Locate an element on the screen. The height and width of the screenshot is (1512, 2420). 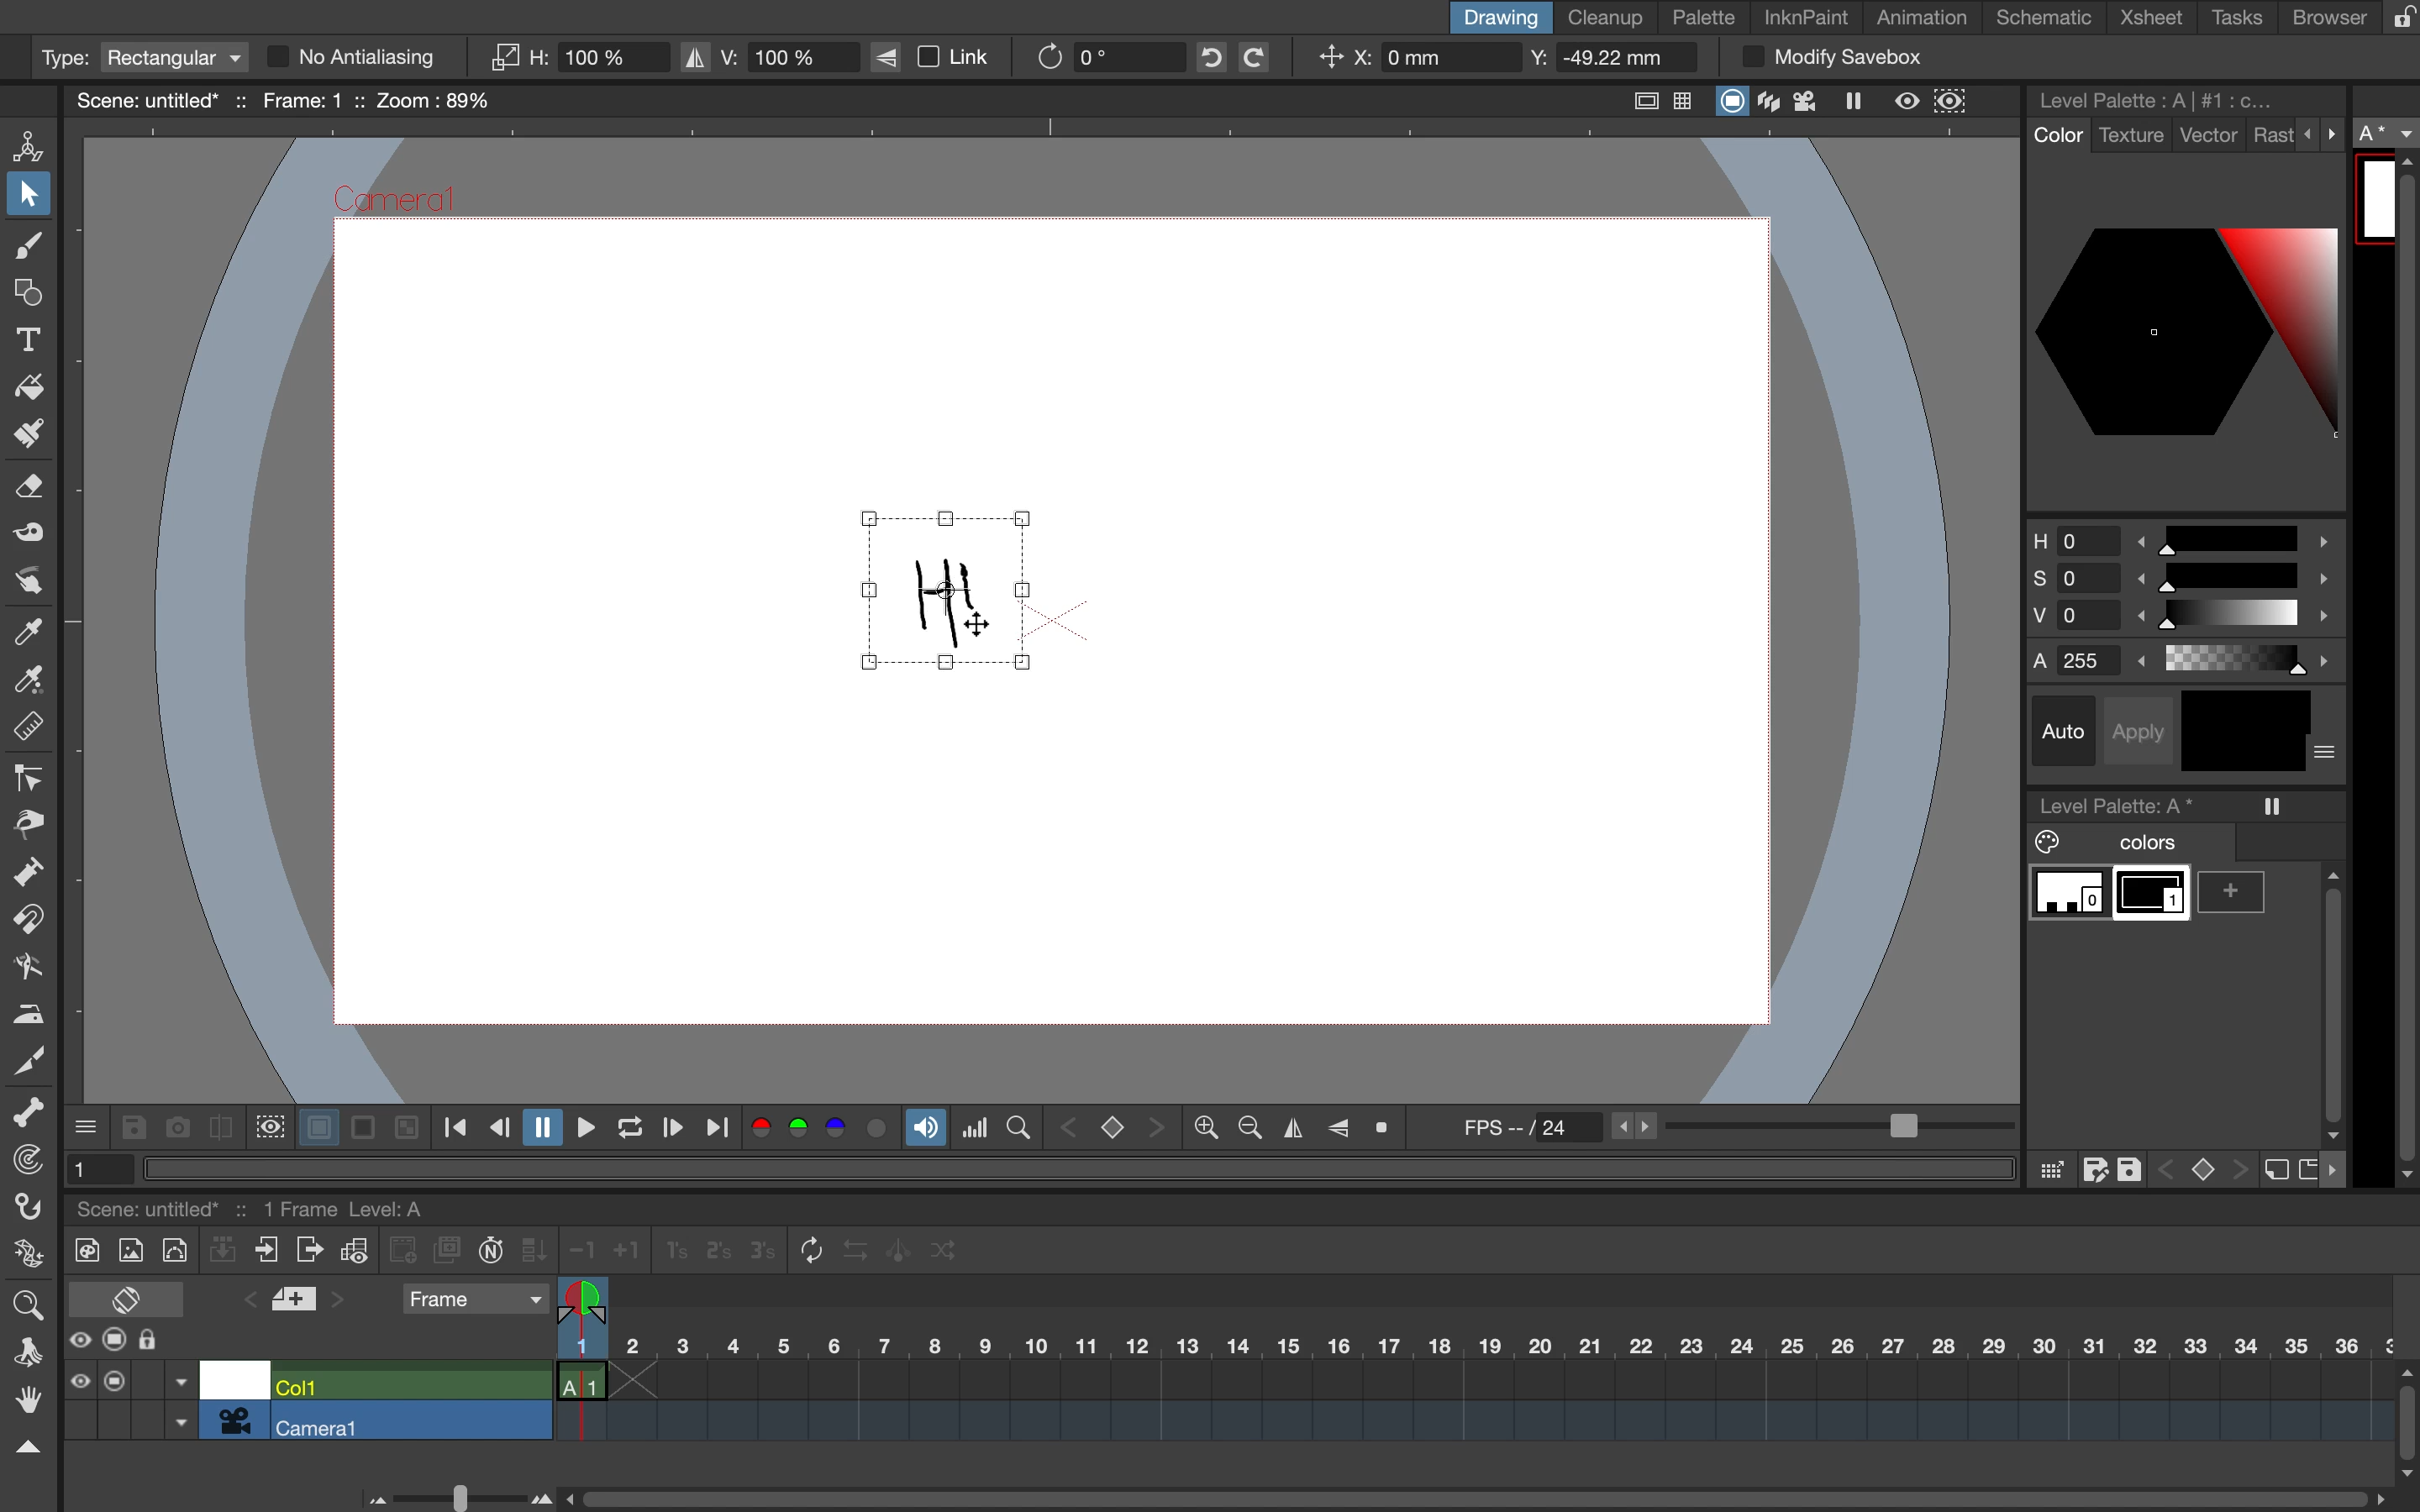
time line bar scale is located at coordinates (451, 1494).